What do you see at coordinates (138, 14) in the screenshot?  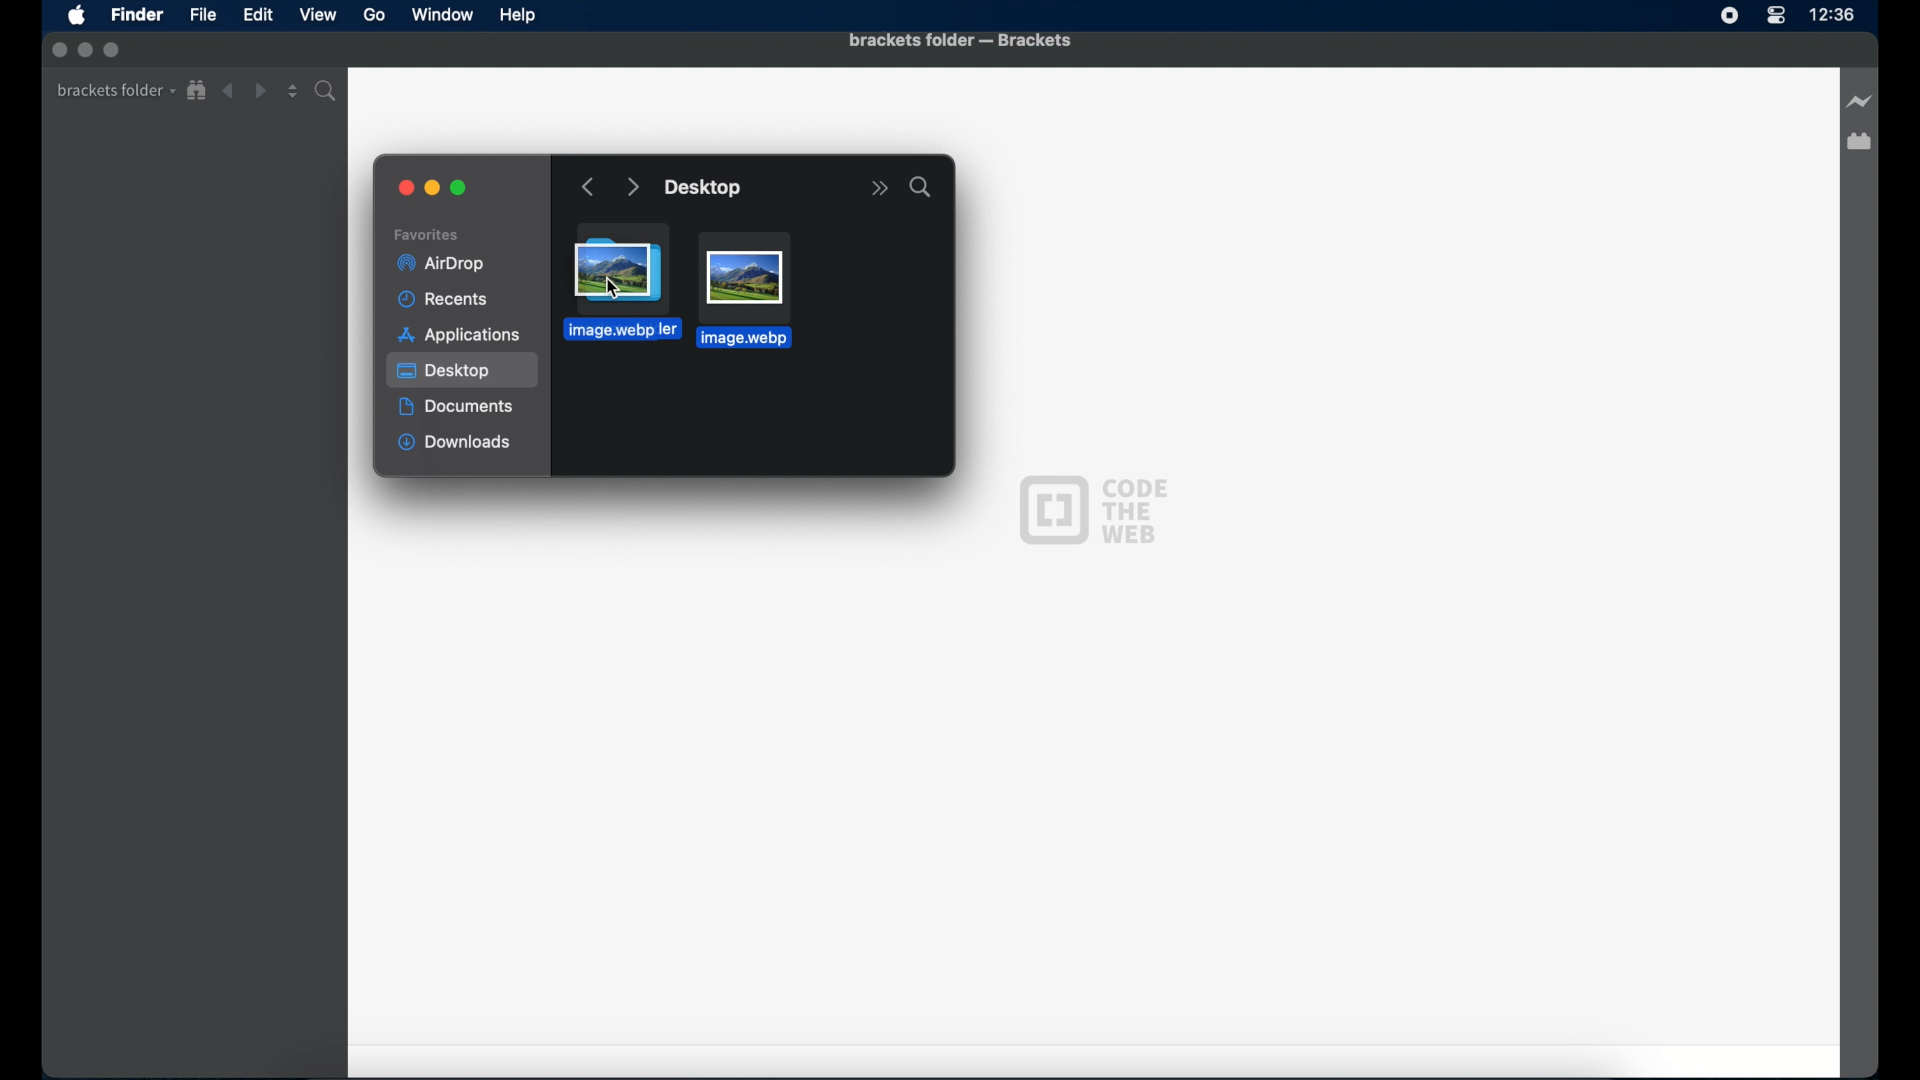 I see `Finder` at bounding box center [138, 14].